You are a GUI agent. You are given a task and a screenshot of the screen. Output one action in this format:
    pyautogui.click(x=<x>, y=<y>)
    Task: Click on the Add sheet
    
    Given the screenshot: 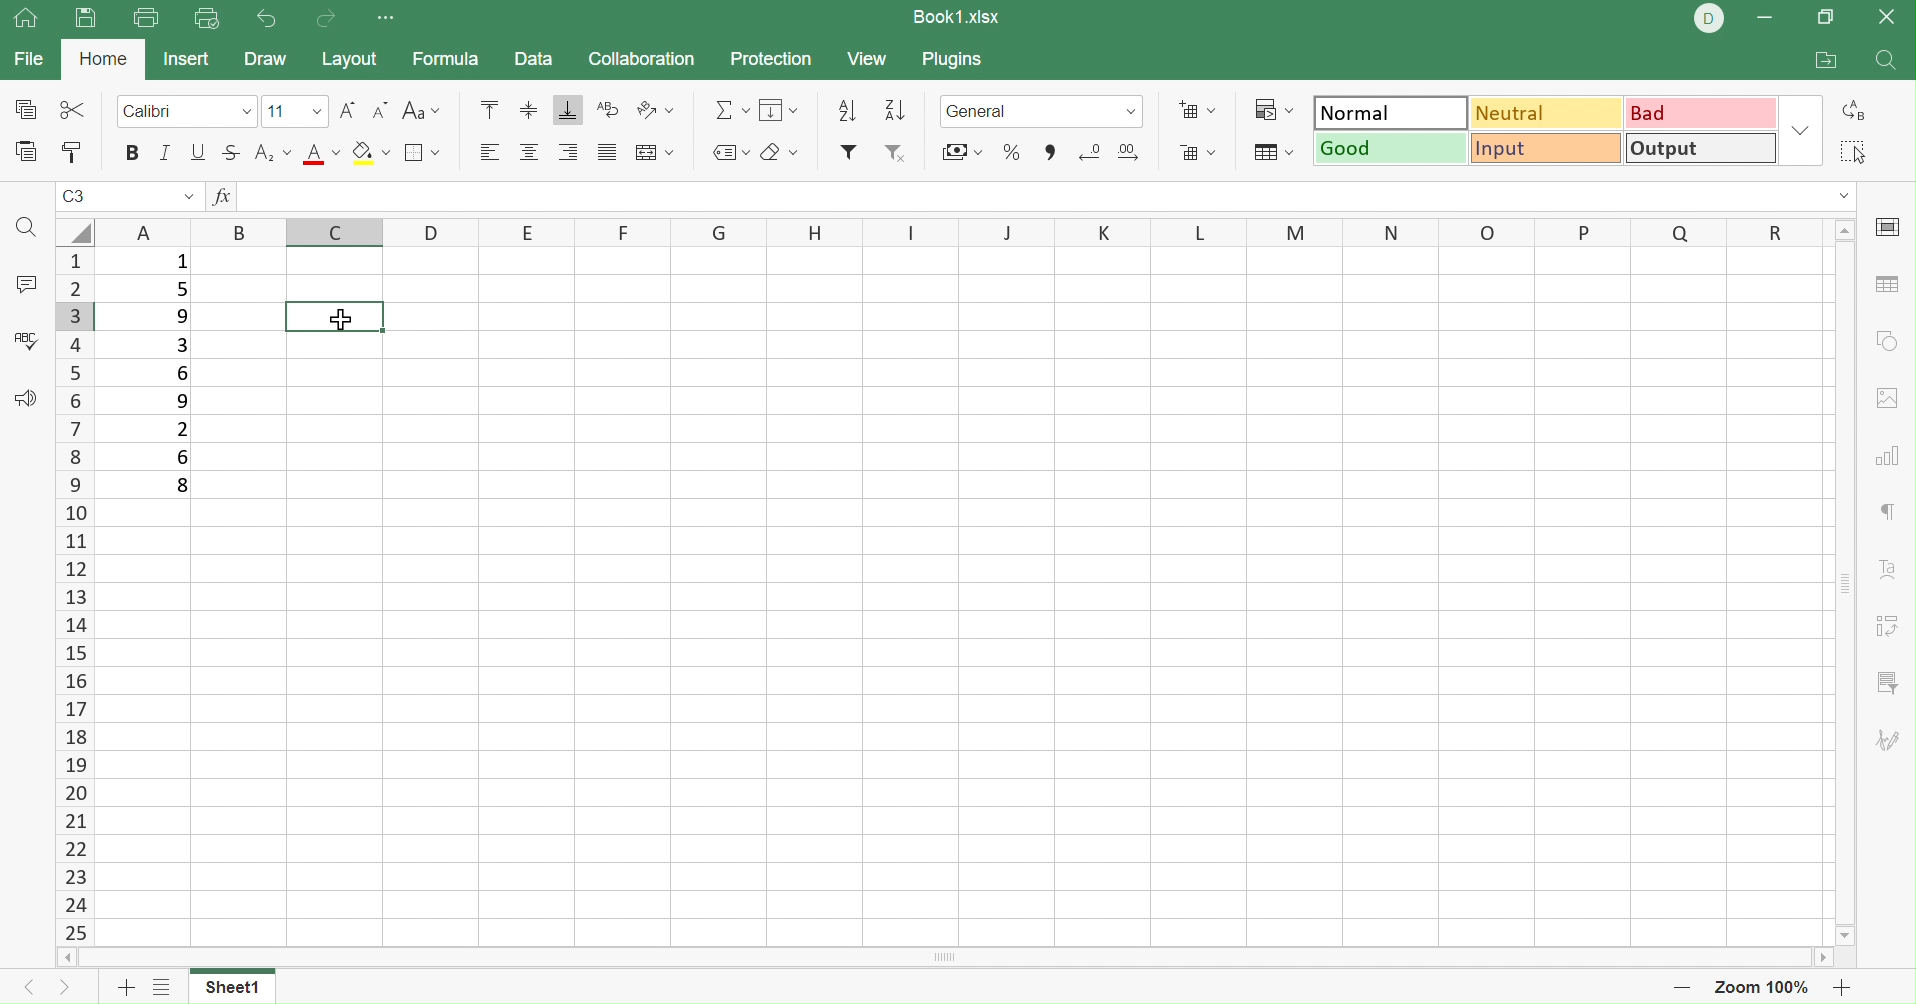 What is the action you would take?
    pyautogui.click(x=123, y=988)
    